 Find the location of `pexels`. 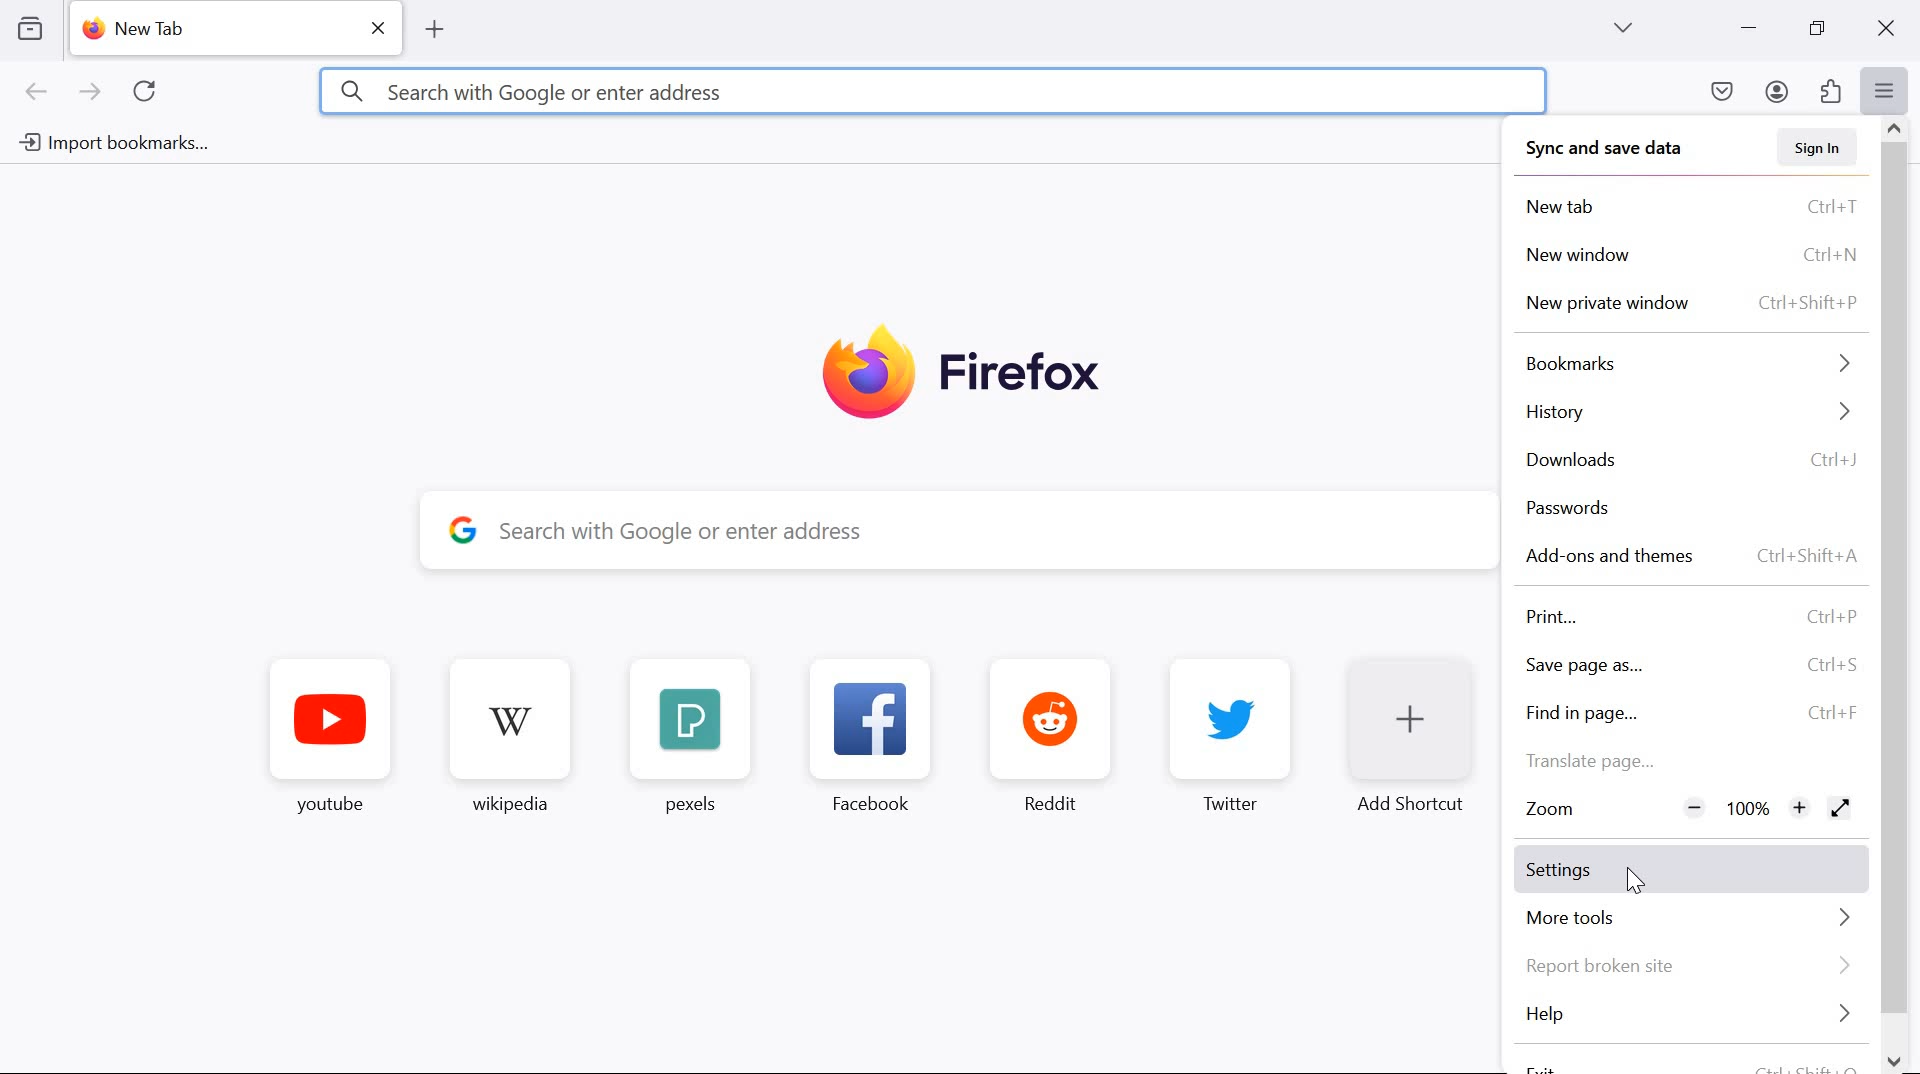

pexels is located at coordinates (686, 731).